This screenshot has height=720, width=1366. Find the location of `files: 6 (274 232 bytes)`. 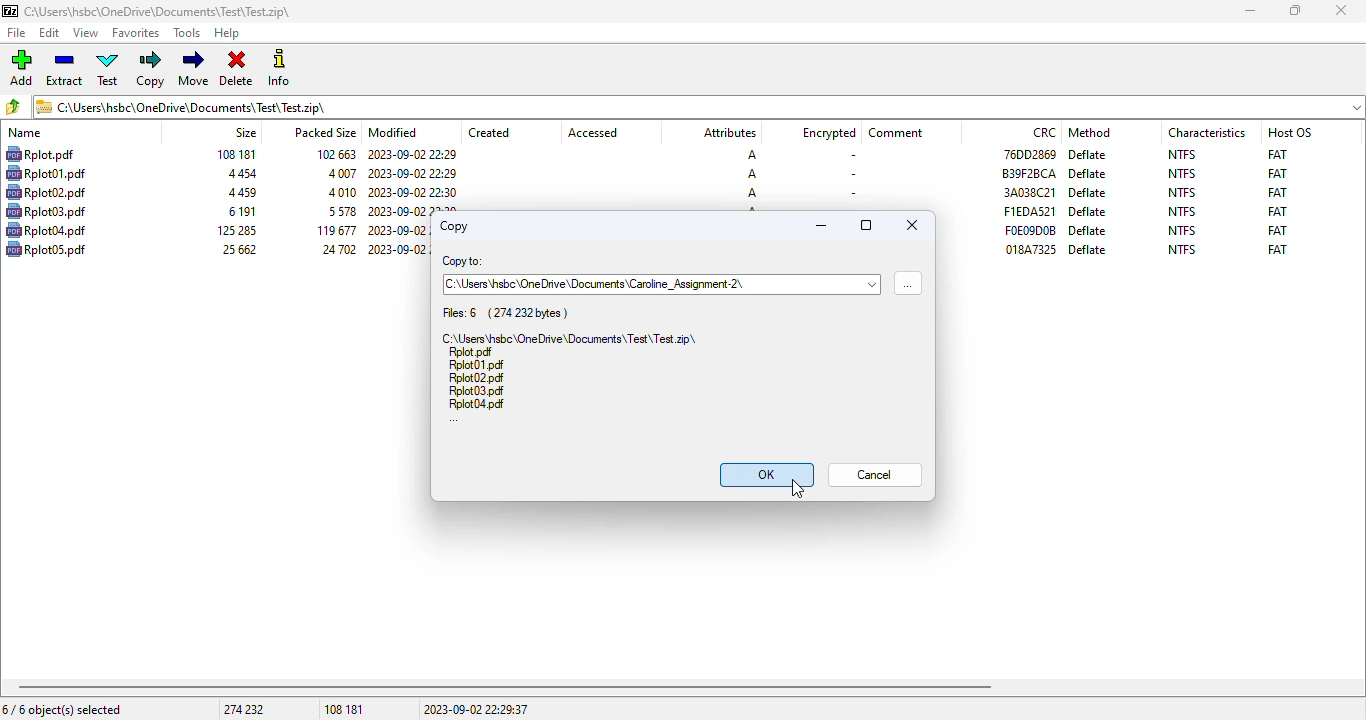

files: 6 (274 232 bytes) is located at coordinates (507, 313).